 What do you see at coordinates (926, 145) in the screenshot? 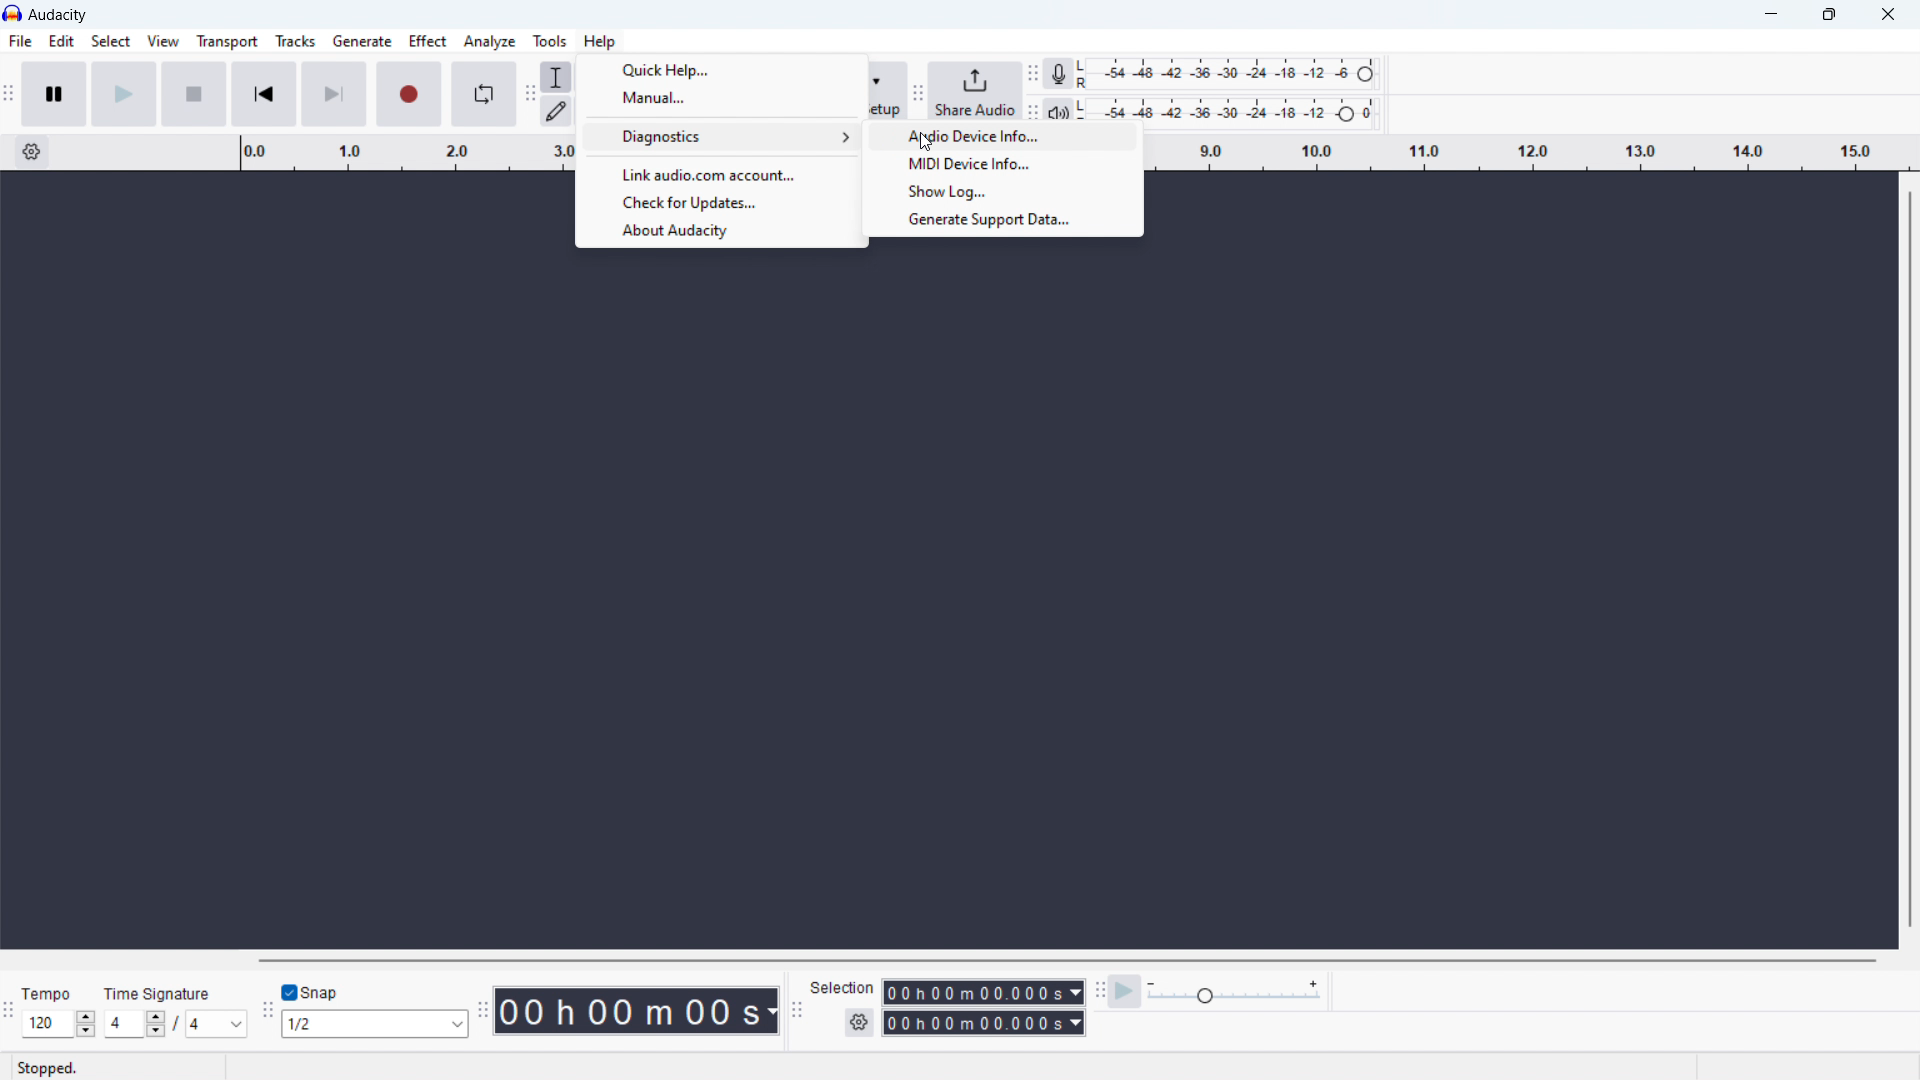
I see `cursor` at bounding box center [926, 145].